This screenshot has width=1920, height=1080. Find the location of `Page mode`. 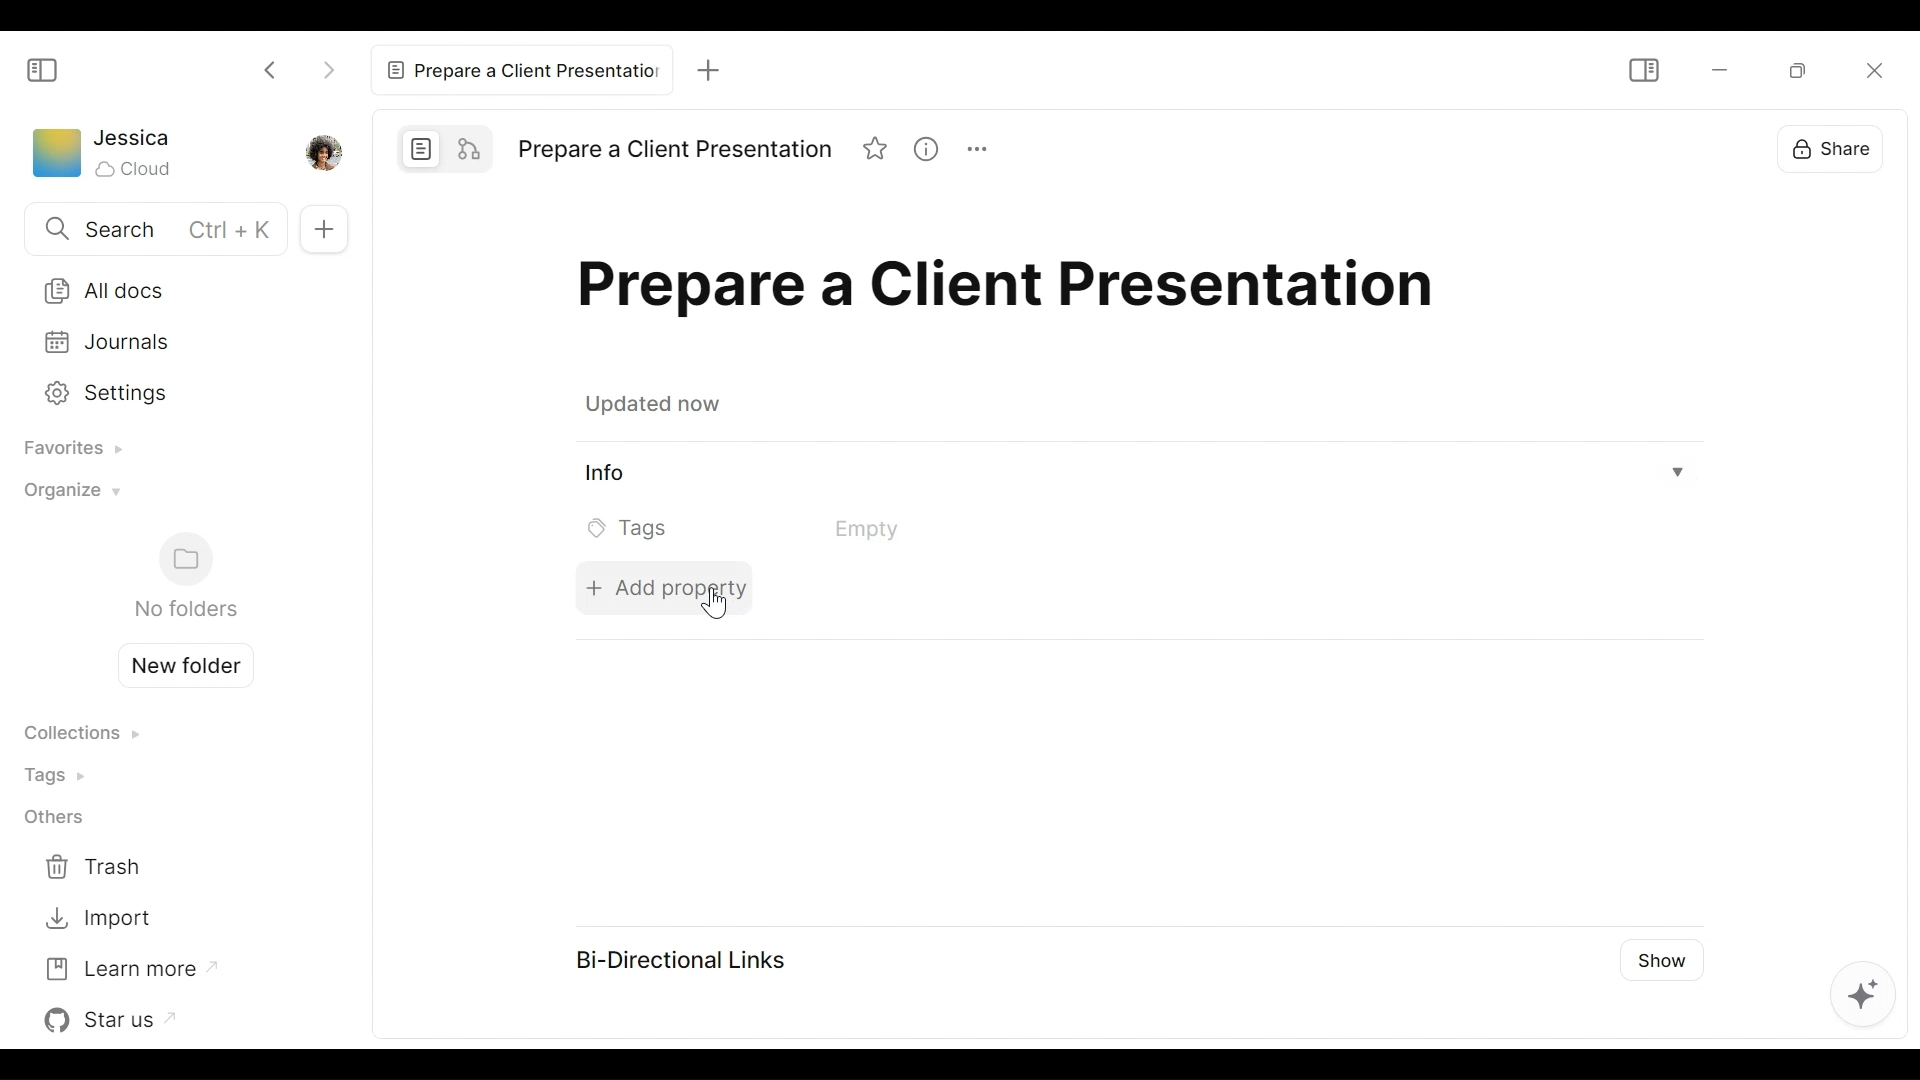

Page mode is located at coordinates (422, 148).